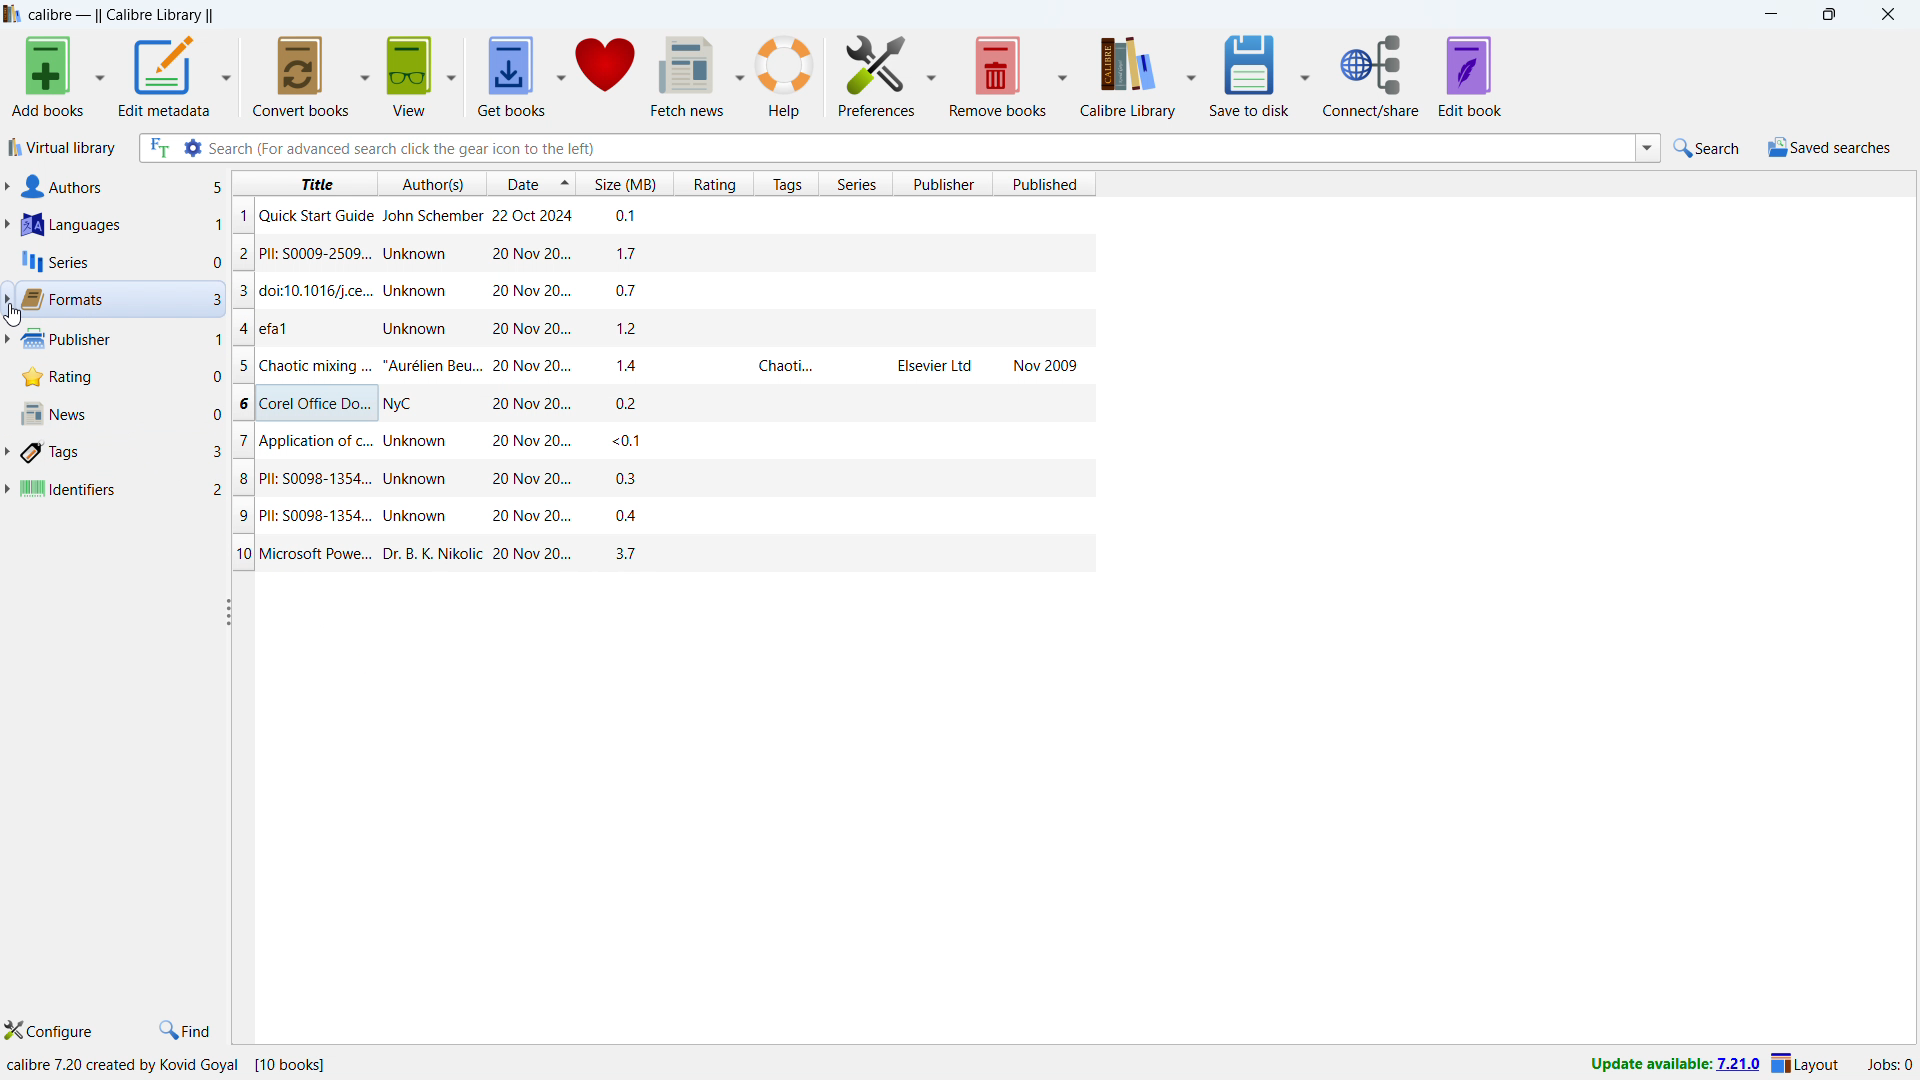 The height and width of the screenshot is (1080, 1920). What do you see at coordinates (1833, 147) in the screenshot?
I see `saved searches` at bounding box center [1833, 147].